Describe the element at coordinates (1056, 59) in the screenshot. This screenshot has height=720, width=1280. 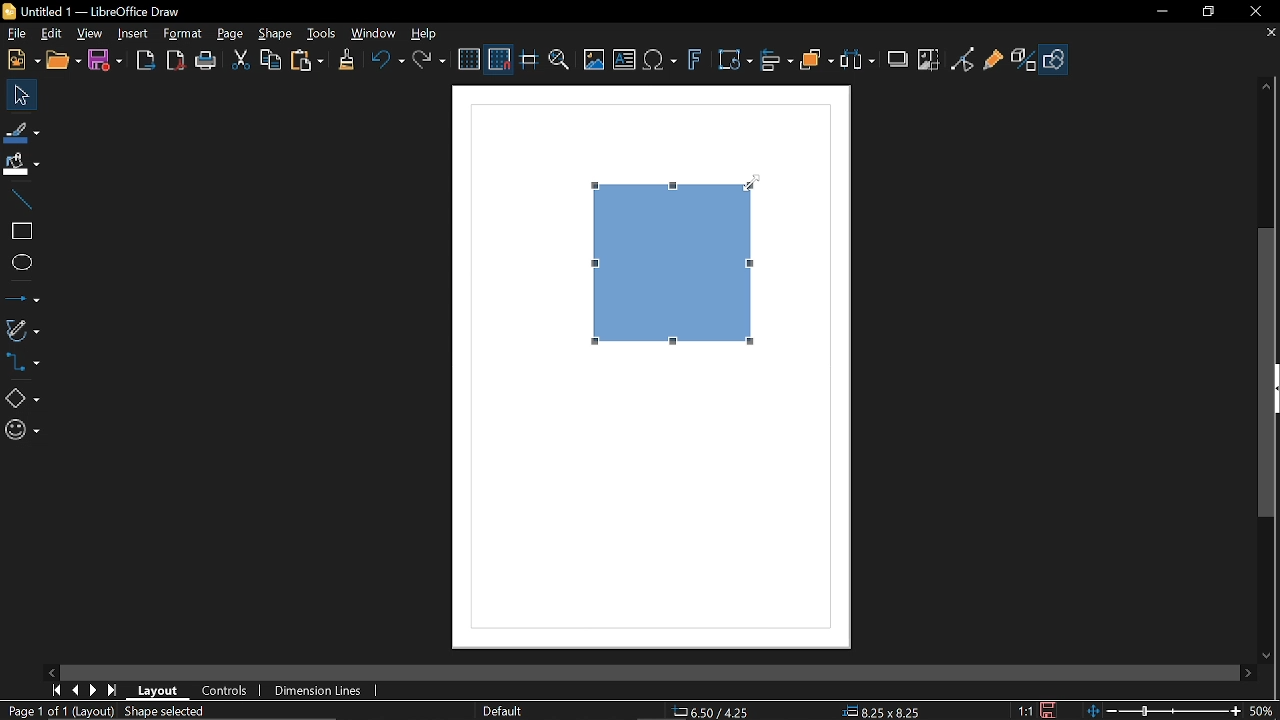
I see `Show draw functions` at that location.